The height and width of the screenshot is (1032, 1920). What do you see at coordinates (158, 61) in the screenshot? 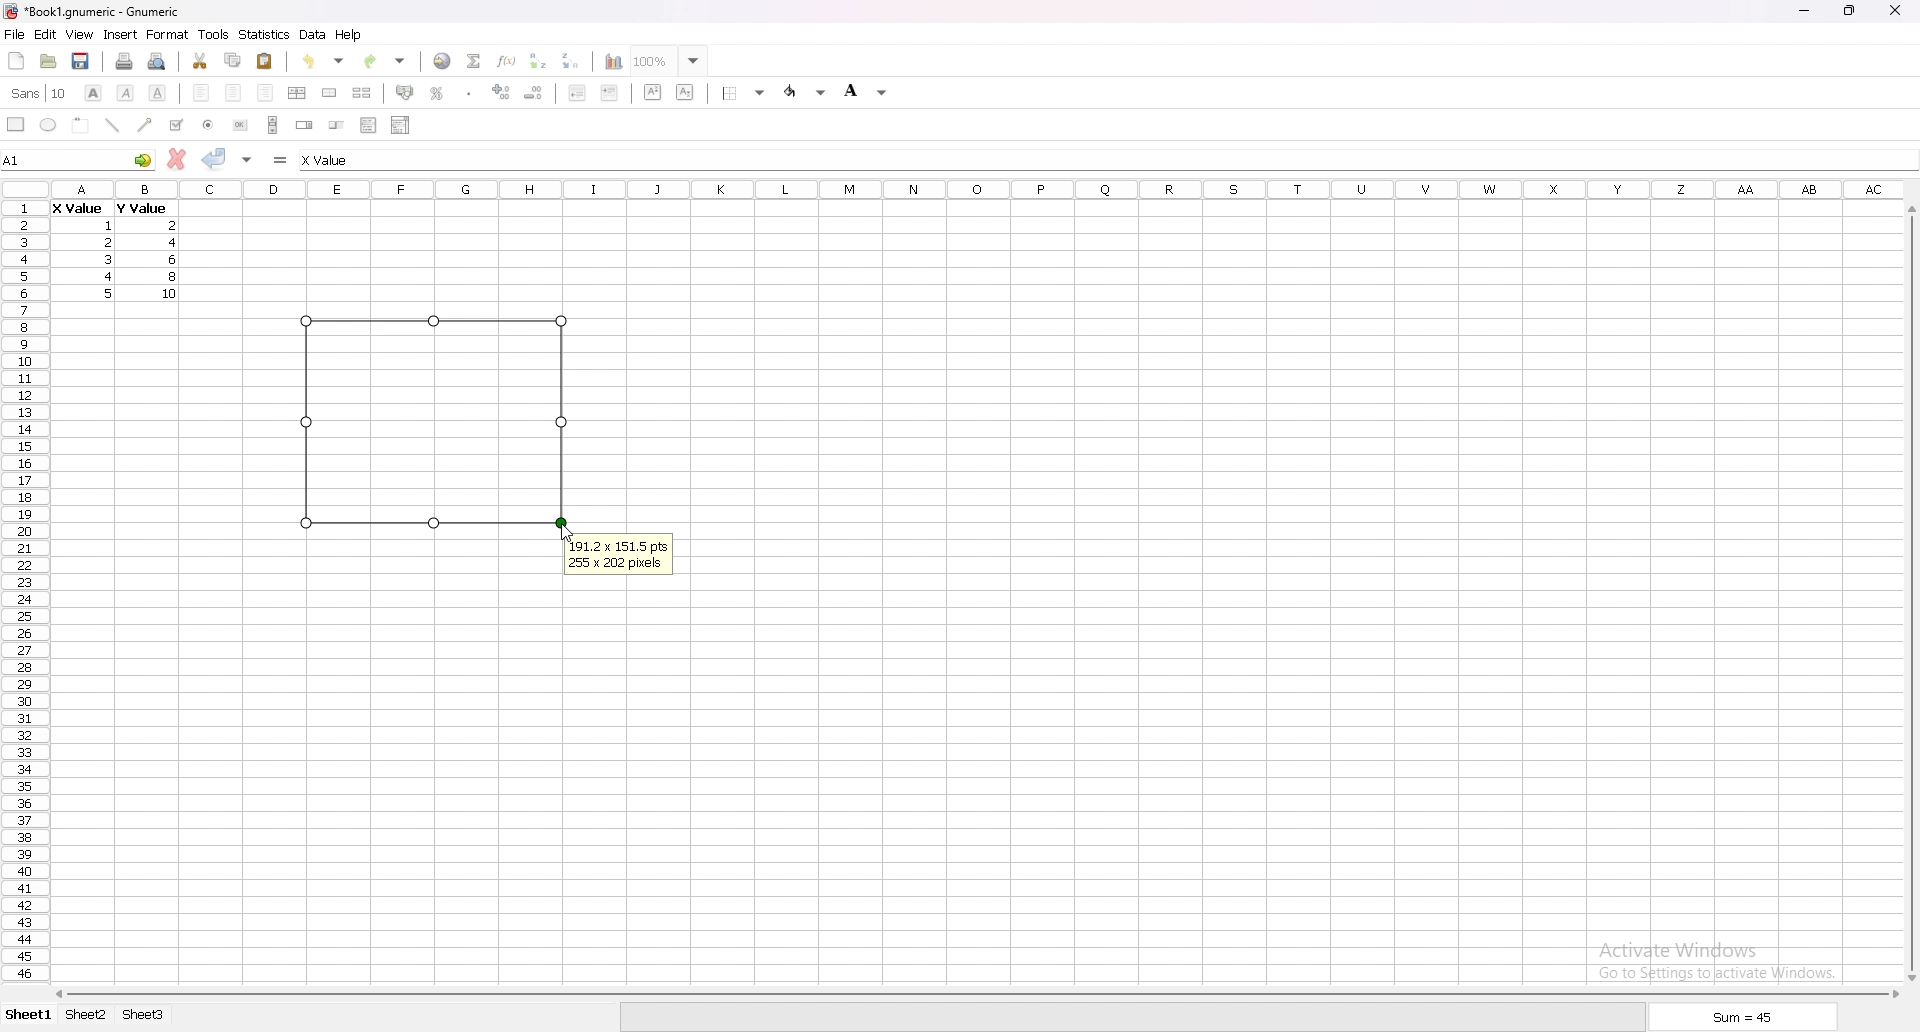
I see `print preview` at bounding box center [158, 61].